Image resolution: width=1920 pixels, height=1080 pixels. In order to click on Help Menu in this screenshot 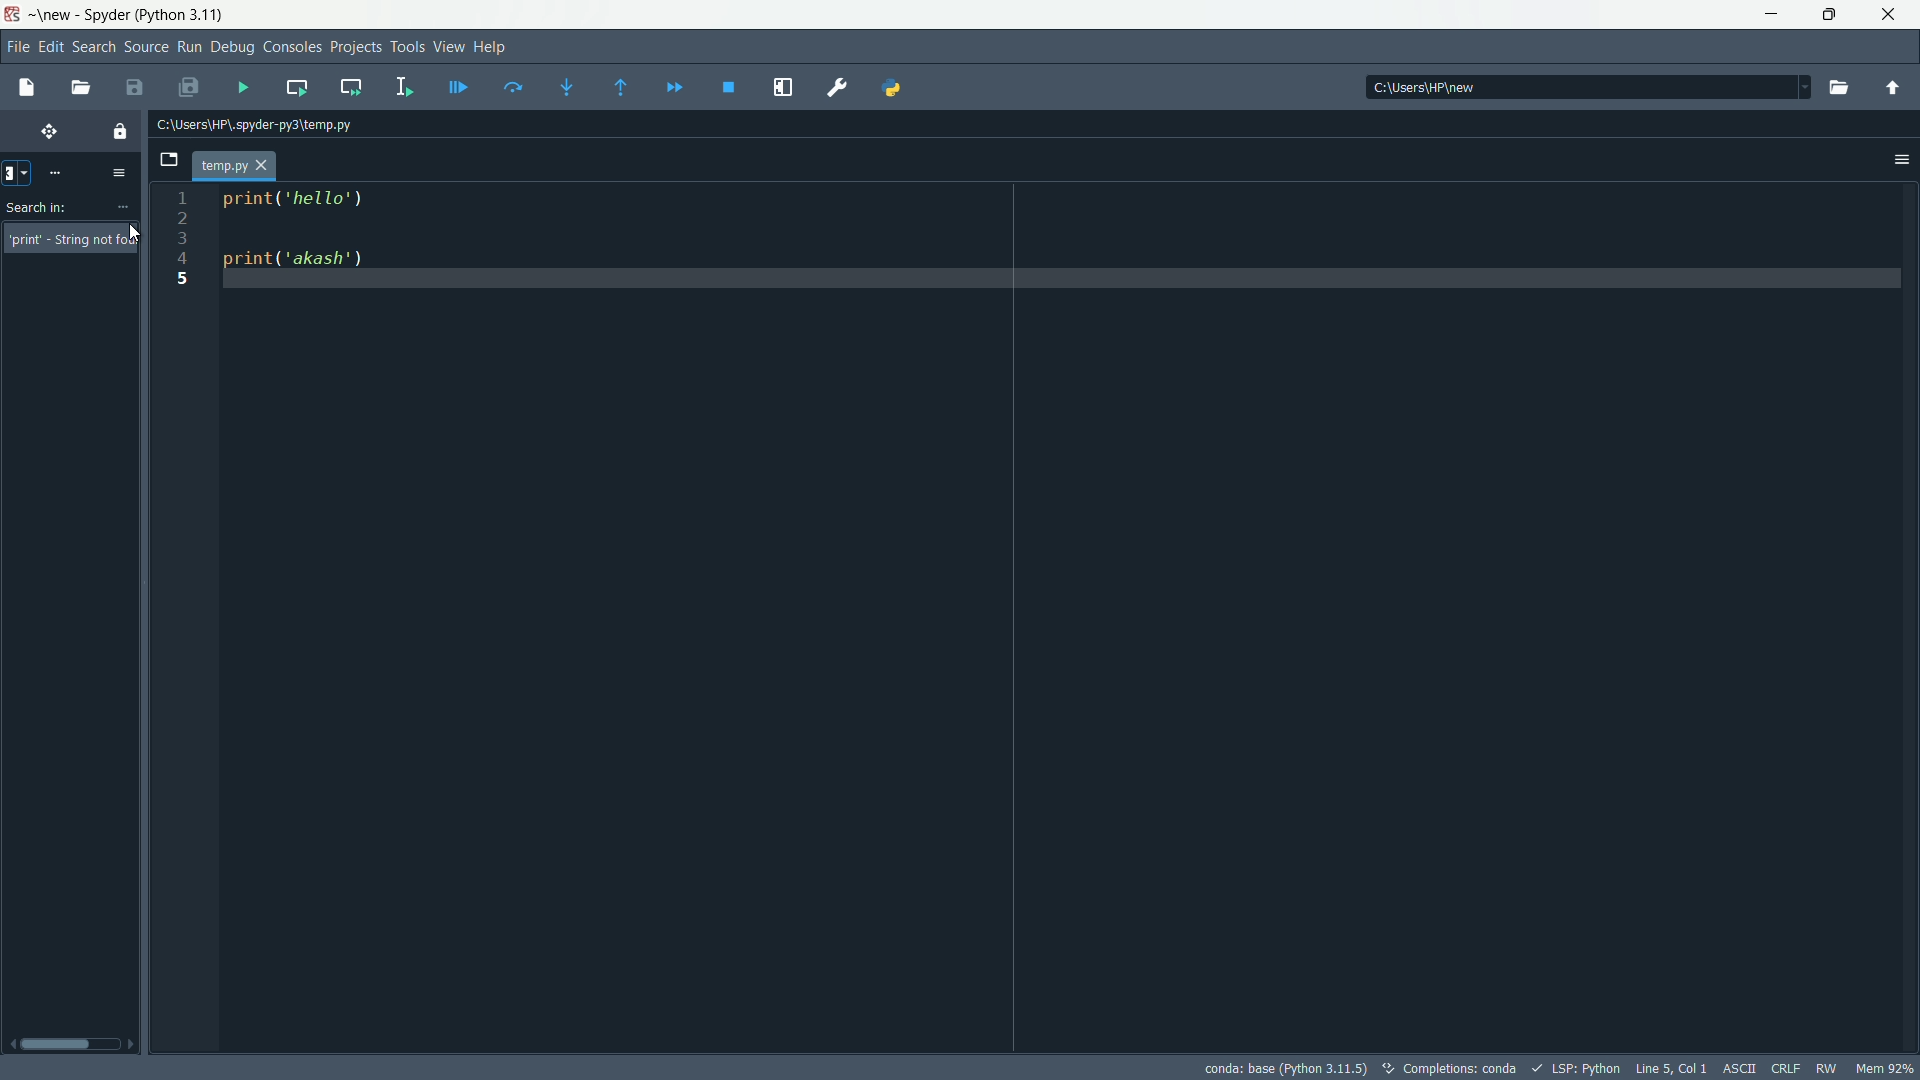, I will do `click(490, 46)`.